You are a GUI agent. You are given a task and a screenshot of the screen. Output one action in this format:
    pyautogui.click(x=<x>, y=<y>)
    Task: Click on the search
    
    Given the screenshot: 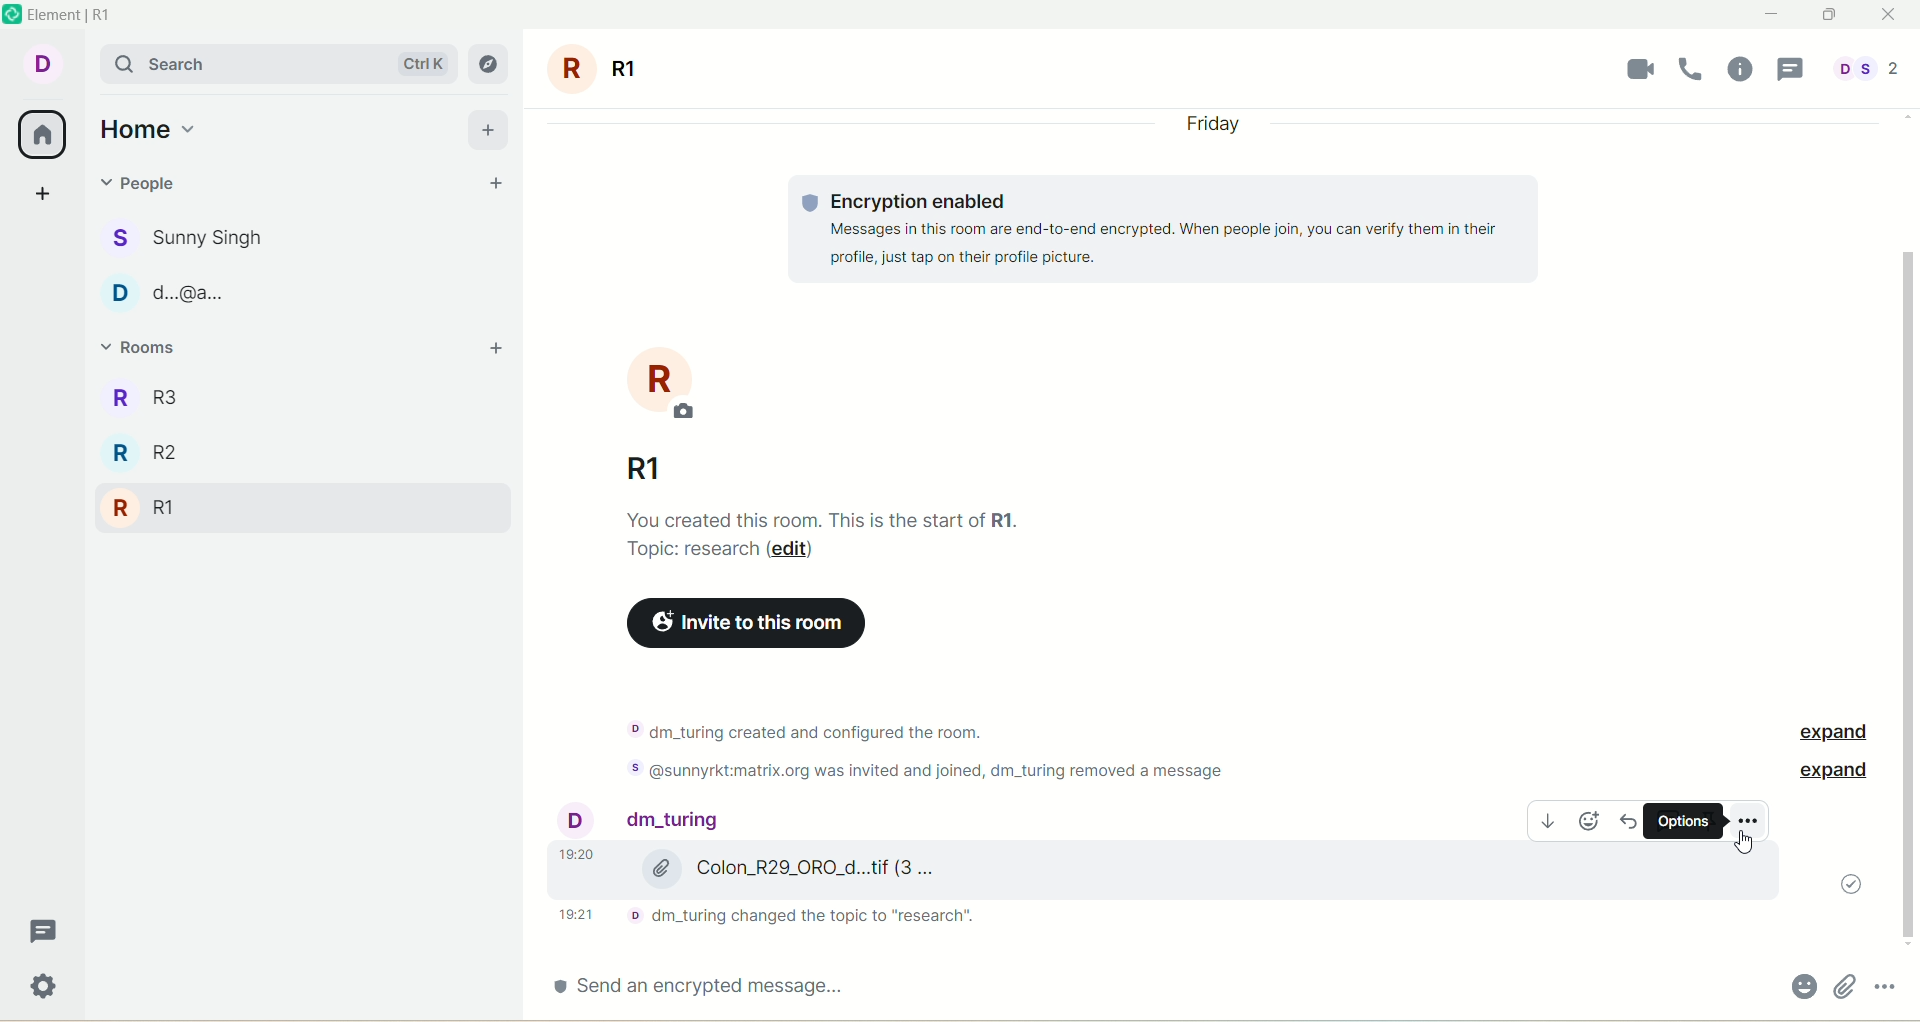 What is the action you would take?
    pyautogui.click(x=277, y=64)
    